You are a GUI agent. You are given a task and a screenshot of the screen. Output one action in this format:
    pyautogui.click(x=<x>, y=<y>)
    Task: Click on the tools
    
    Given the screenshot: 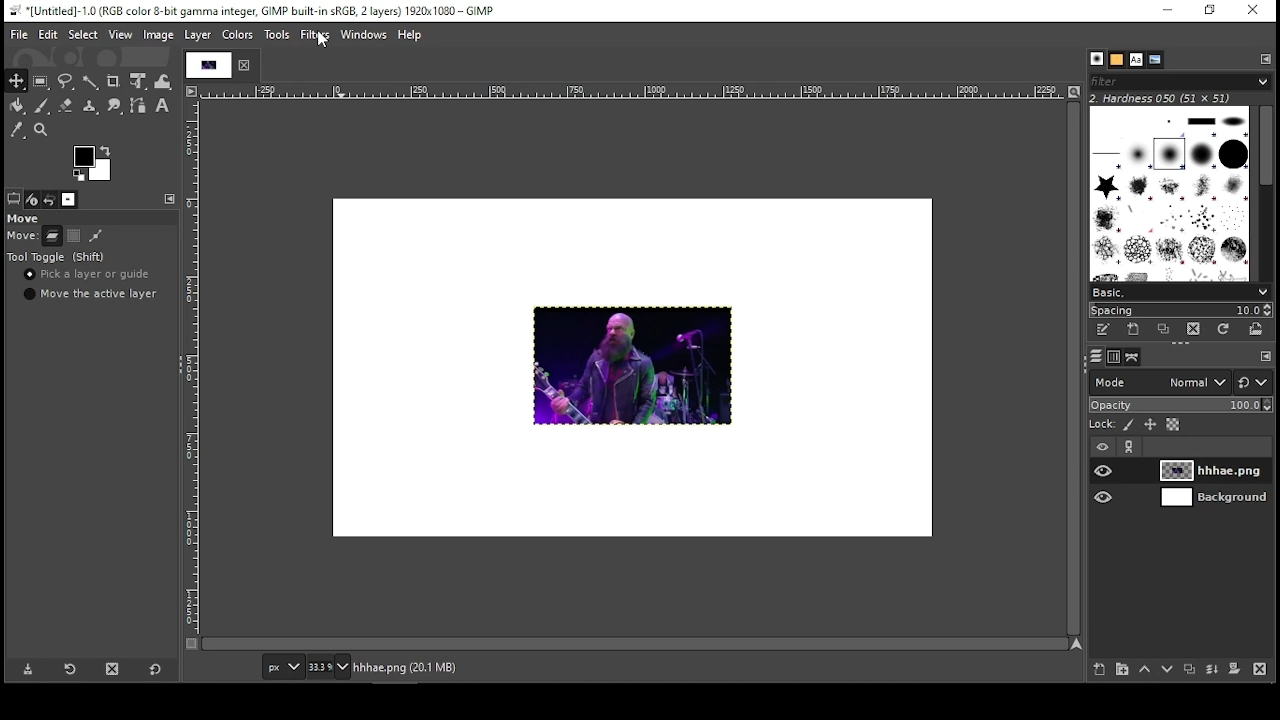 What is the action you would take?
    pyautogui.click(x=278, y=37)
    